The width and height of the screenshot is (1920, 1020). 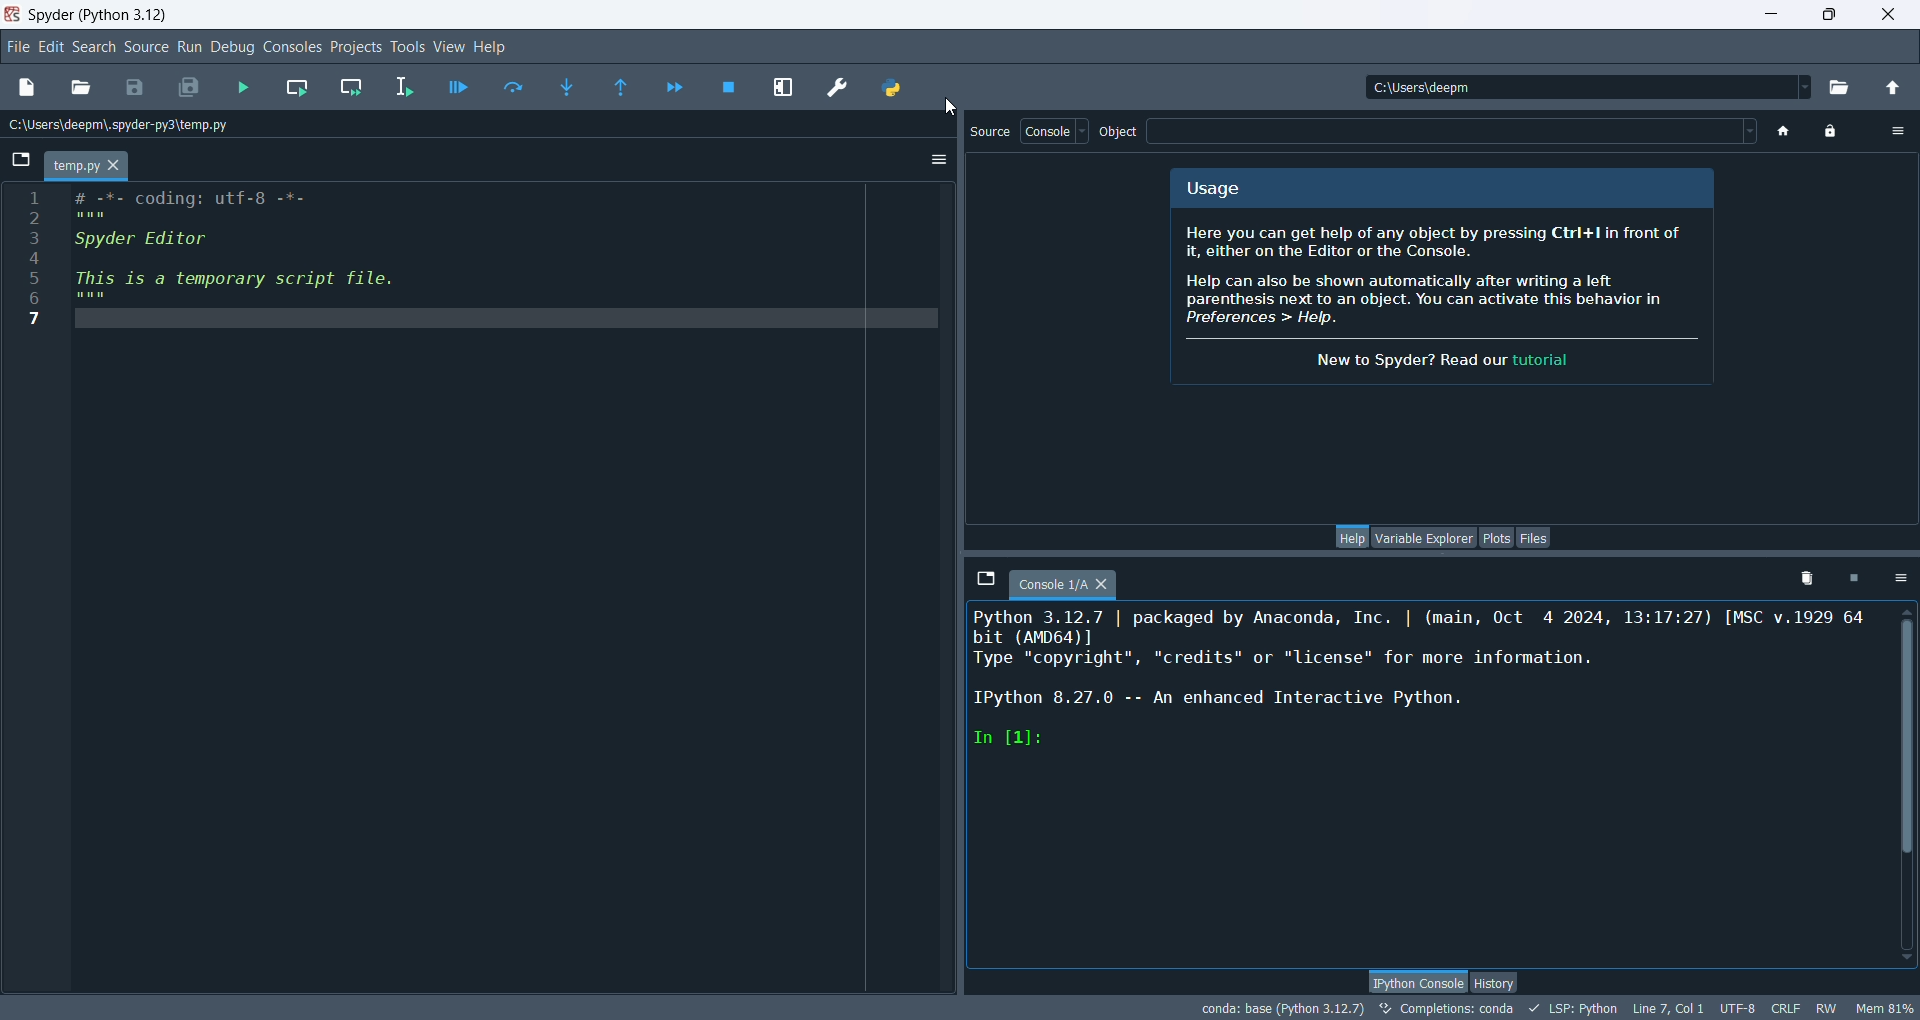 I want to click on conda:base, so click(x=1282, y=1008).